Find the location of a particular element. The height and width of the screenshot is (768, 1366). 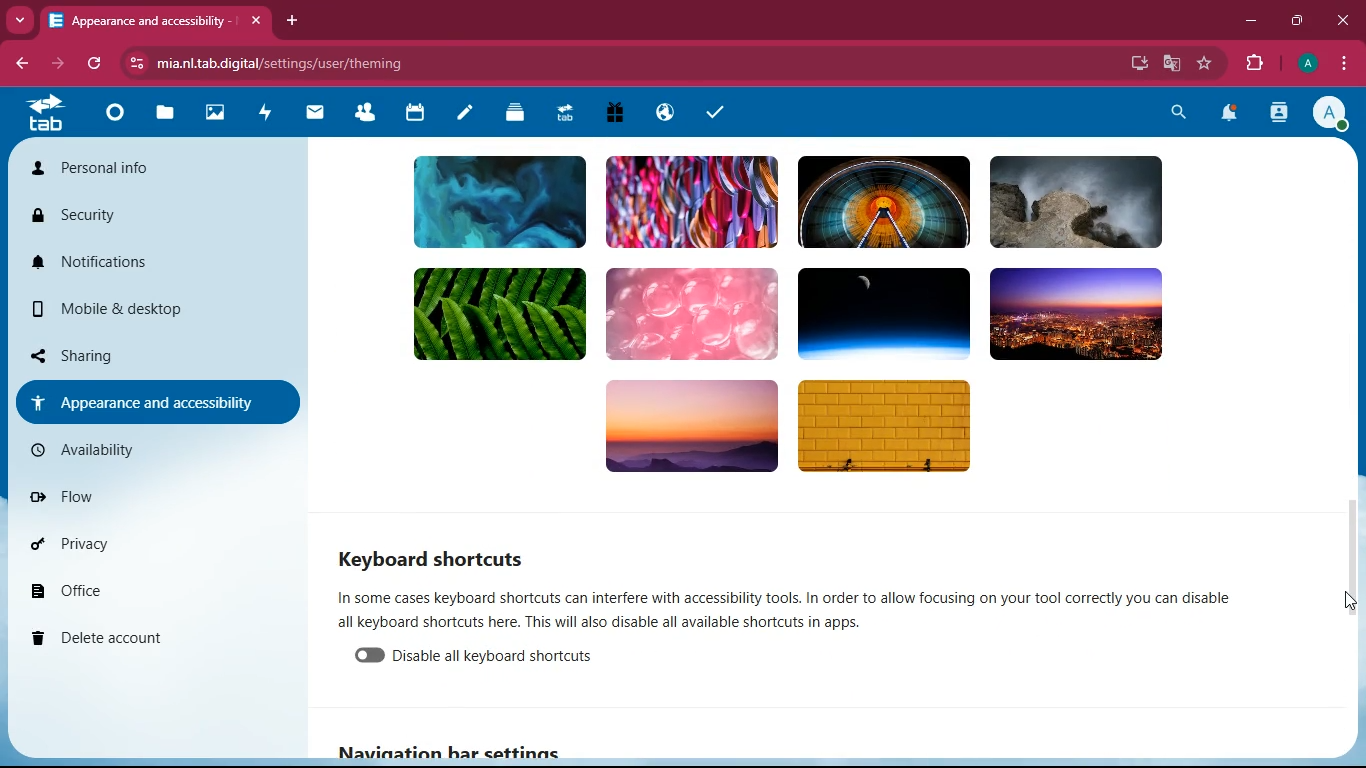

enable is located at coordinates (373, 658).